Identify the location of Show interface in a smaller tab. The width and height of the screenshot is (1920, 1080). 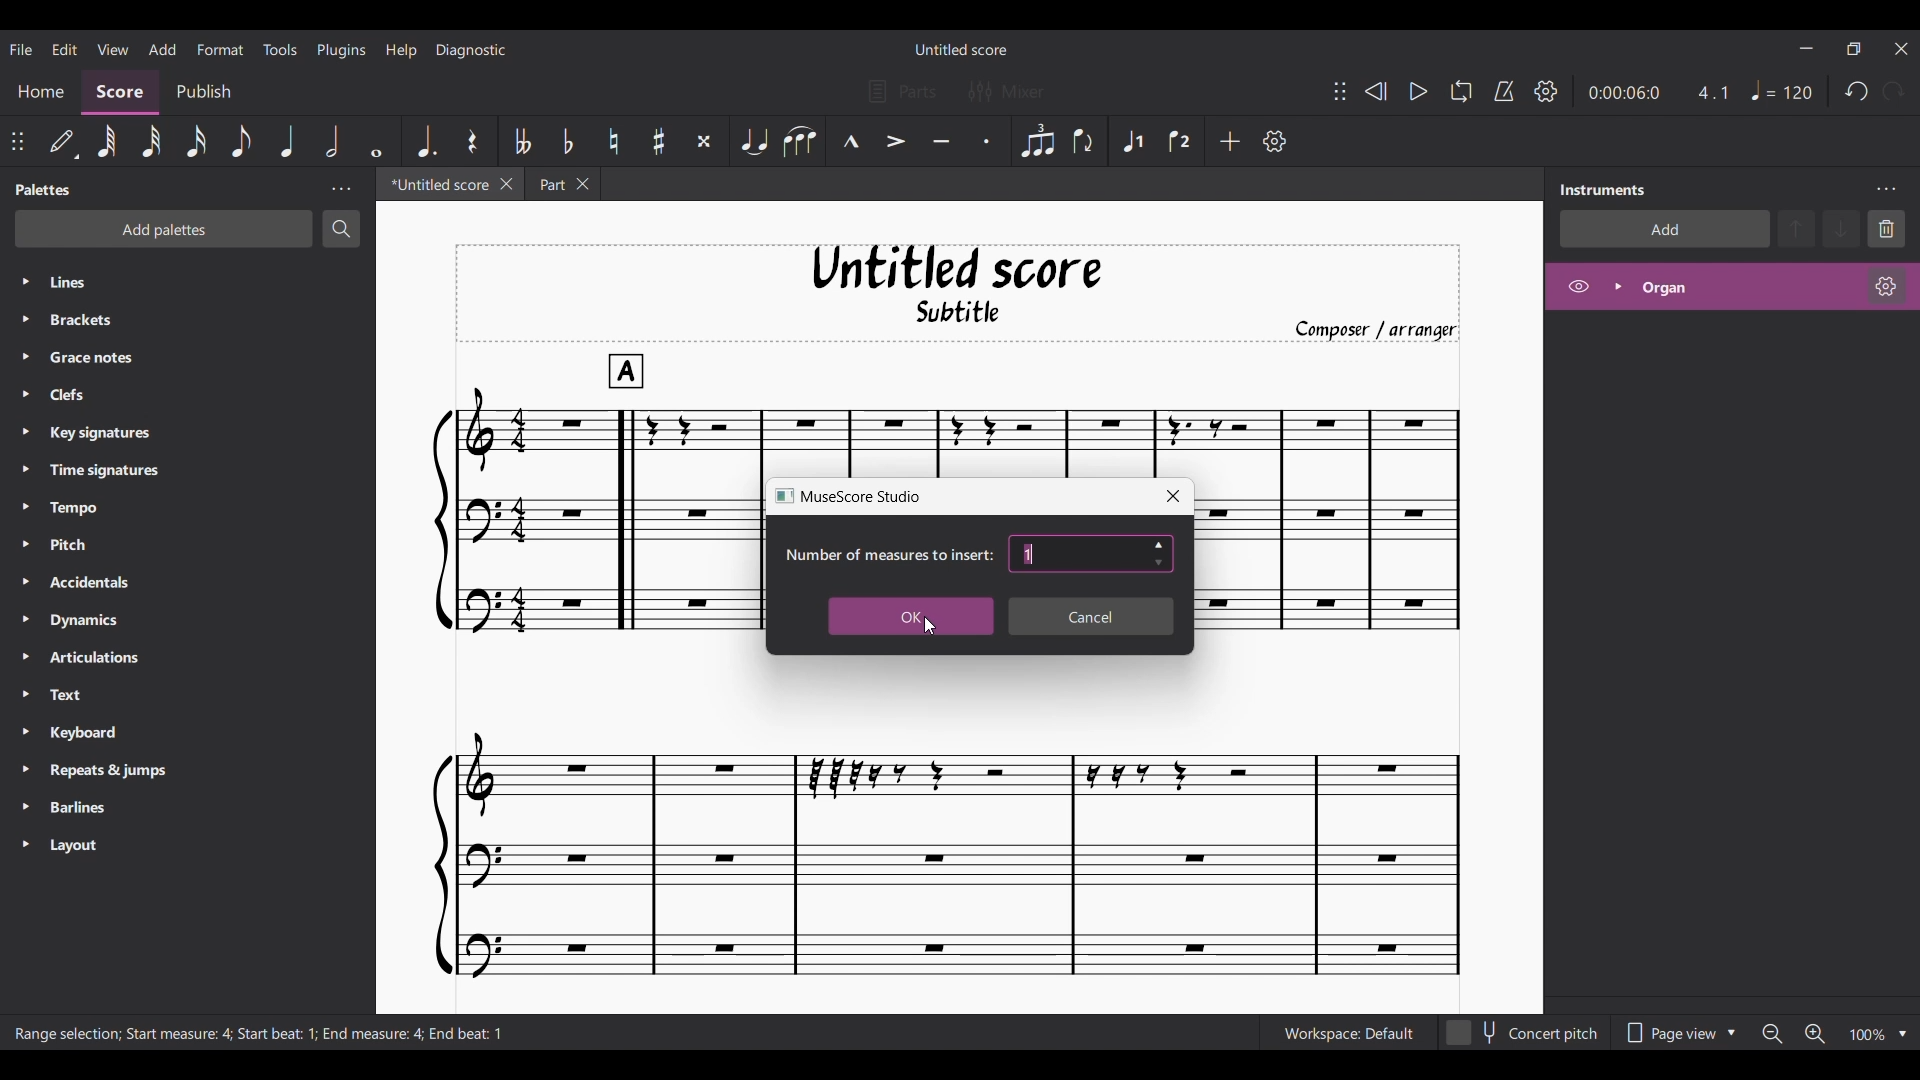
(1853, 48).